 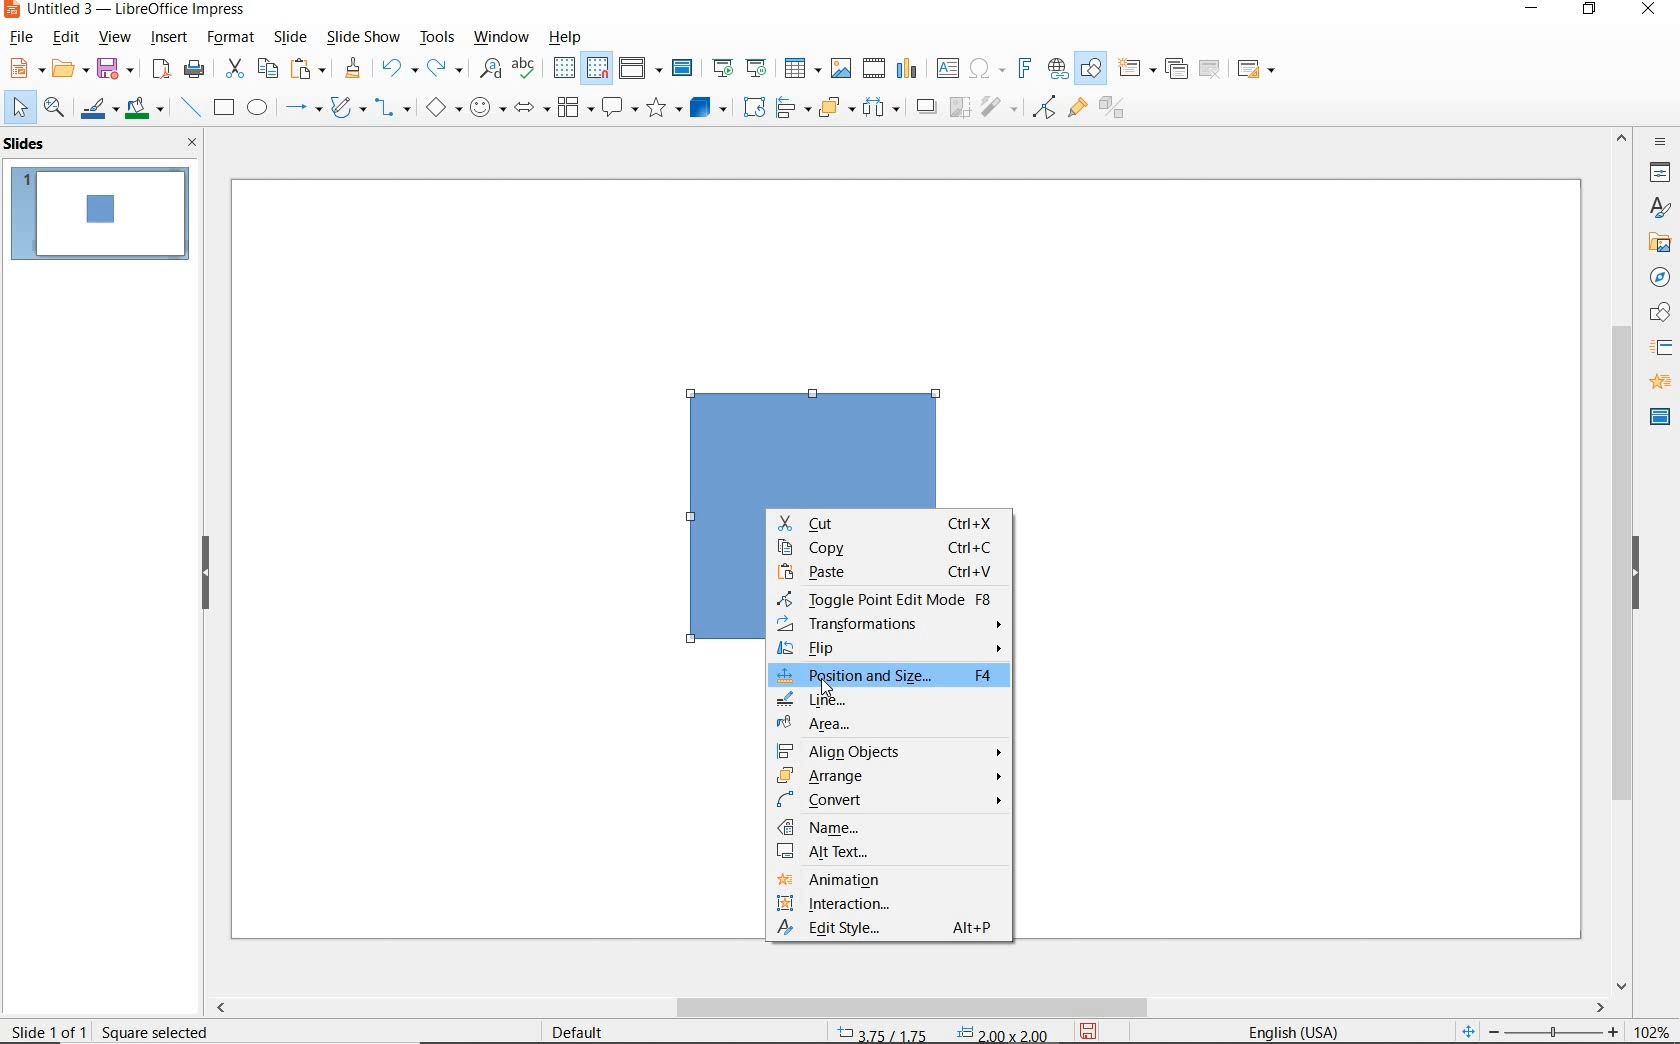 I want to click on slide, so click(x=290, y=38).